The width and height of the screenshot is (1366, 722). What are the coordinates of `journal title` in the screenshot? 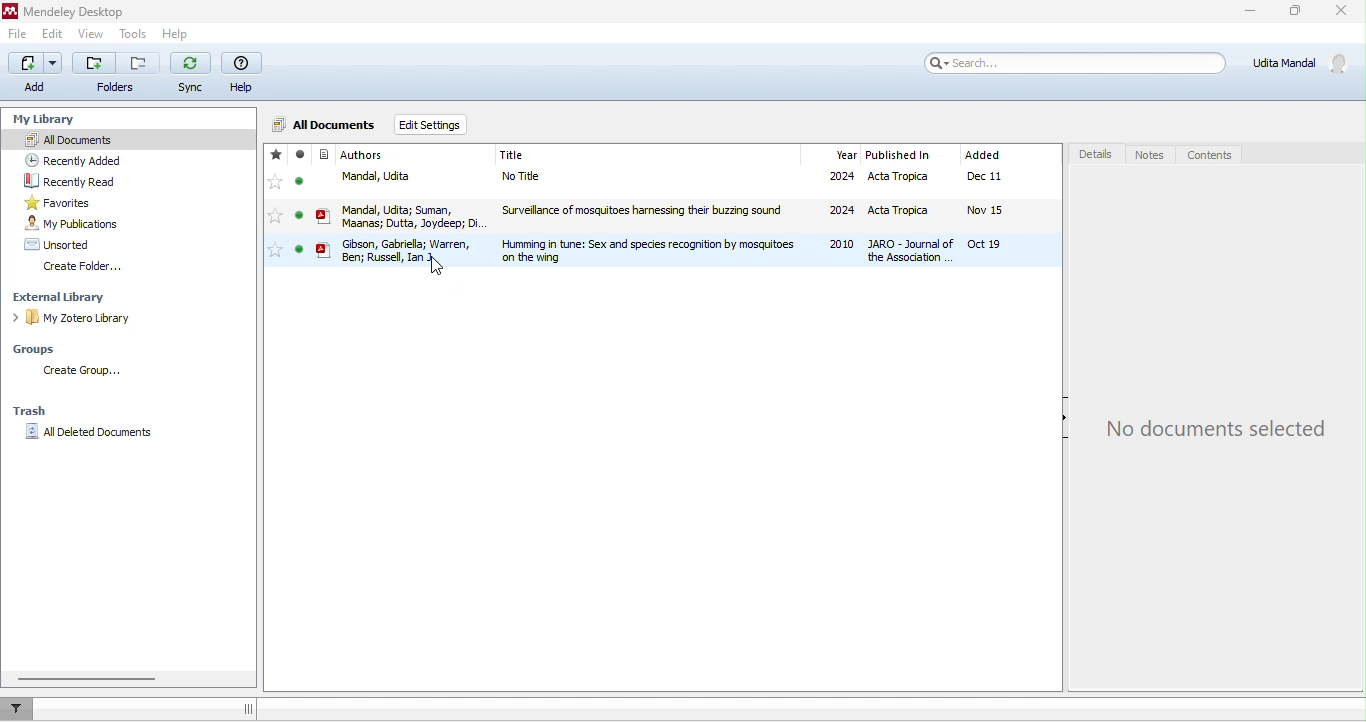 It's located at (514, 156).